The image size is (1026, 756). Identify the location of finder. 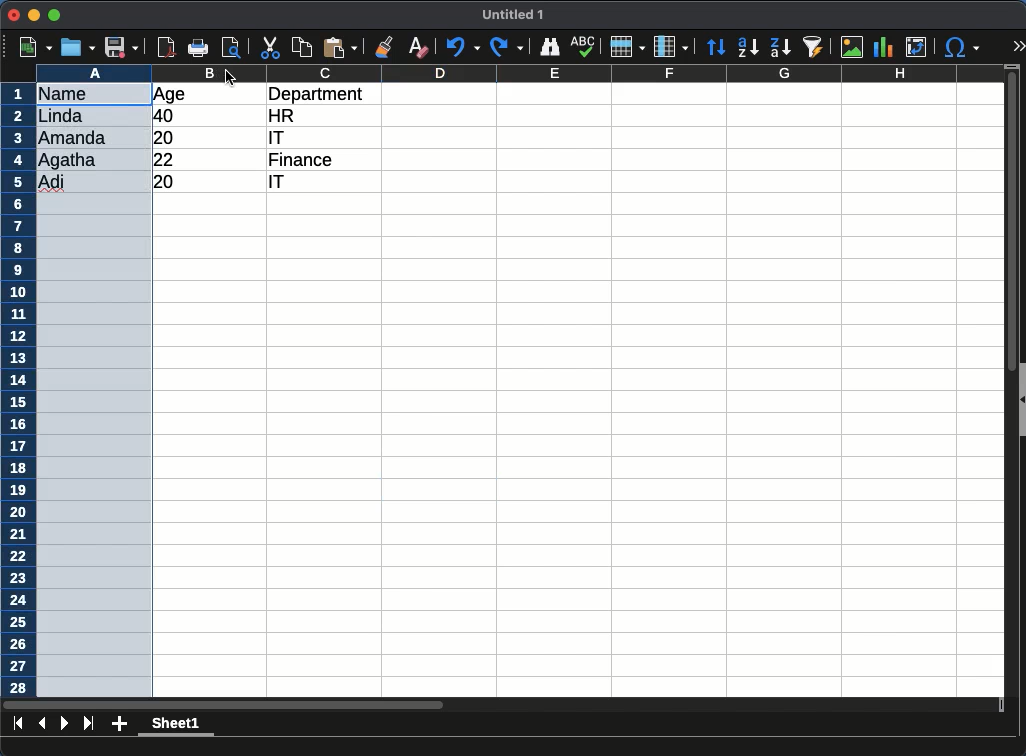
(552, 47).